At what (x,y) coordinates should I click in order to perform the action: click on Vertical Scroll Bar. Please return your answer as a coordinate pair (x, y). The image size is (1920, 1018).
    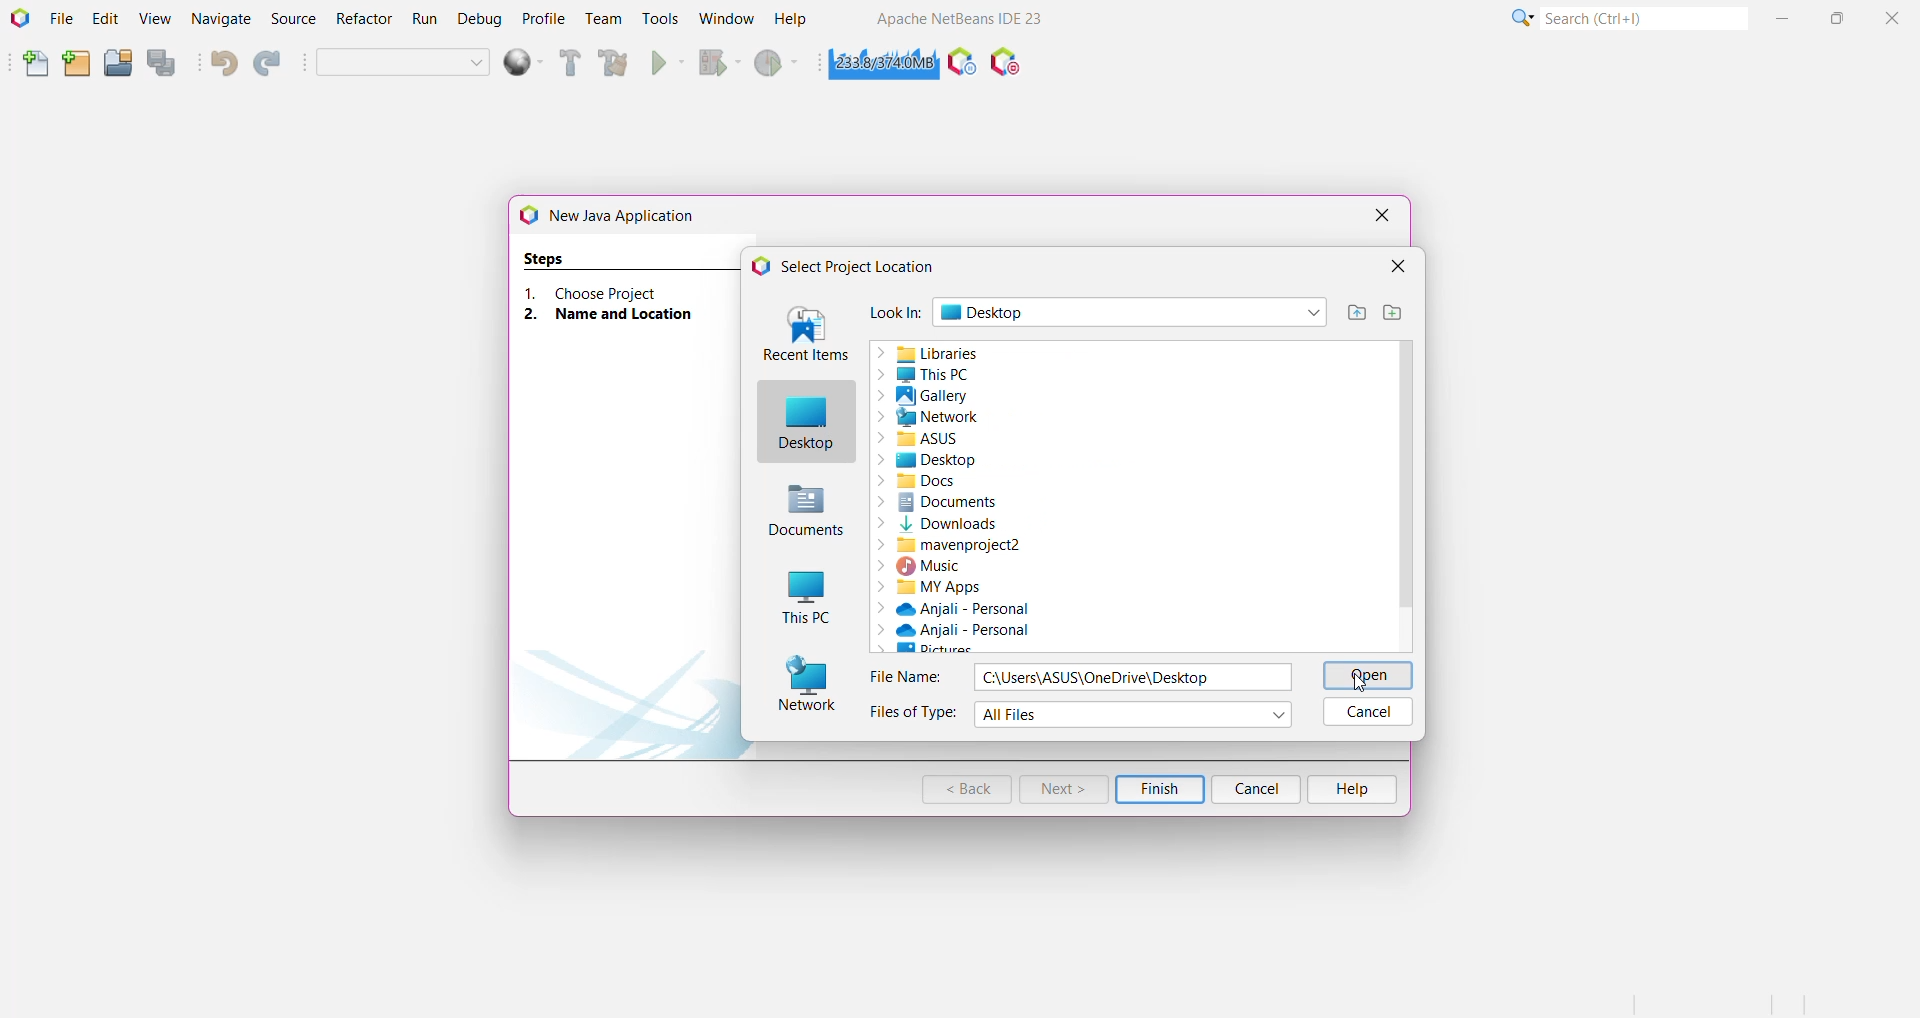
    Looking at the image, I should click on (1406, 497).